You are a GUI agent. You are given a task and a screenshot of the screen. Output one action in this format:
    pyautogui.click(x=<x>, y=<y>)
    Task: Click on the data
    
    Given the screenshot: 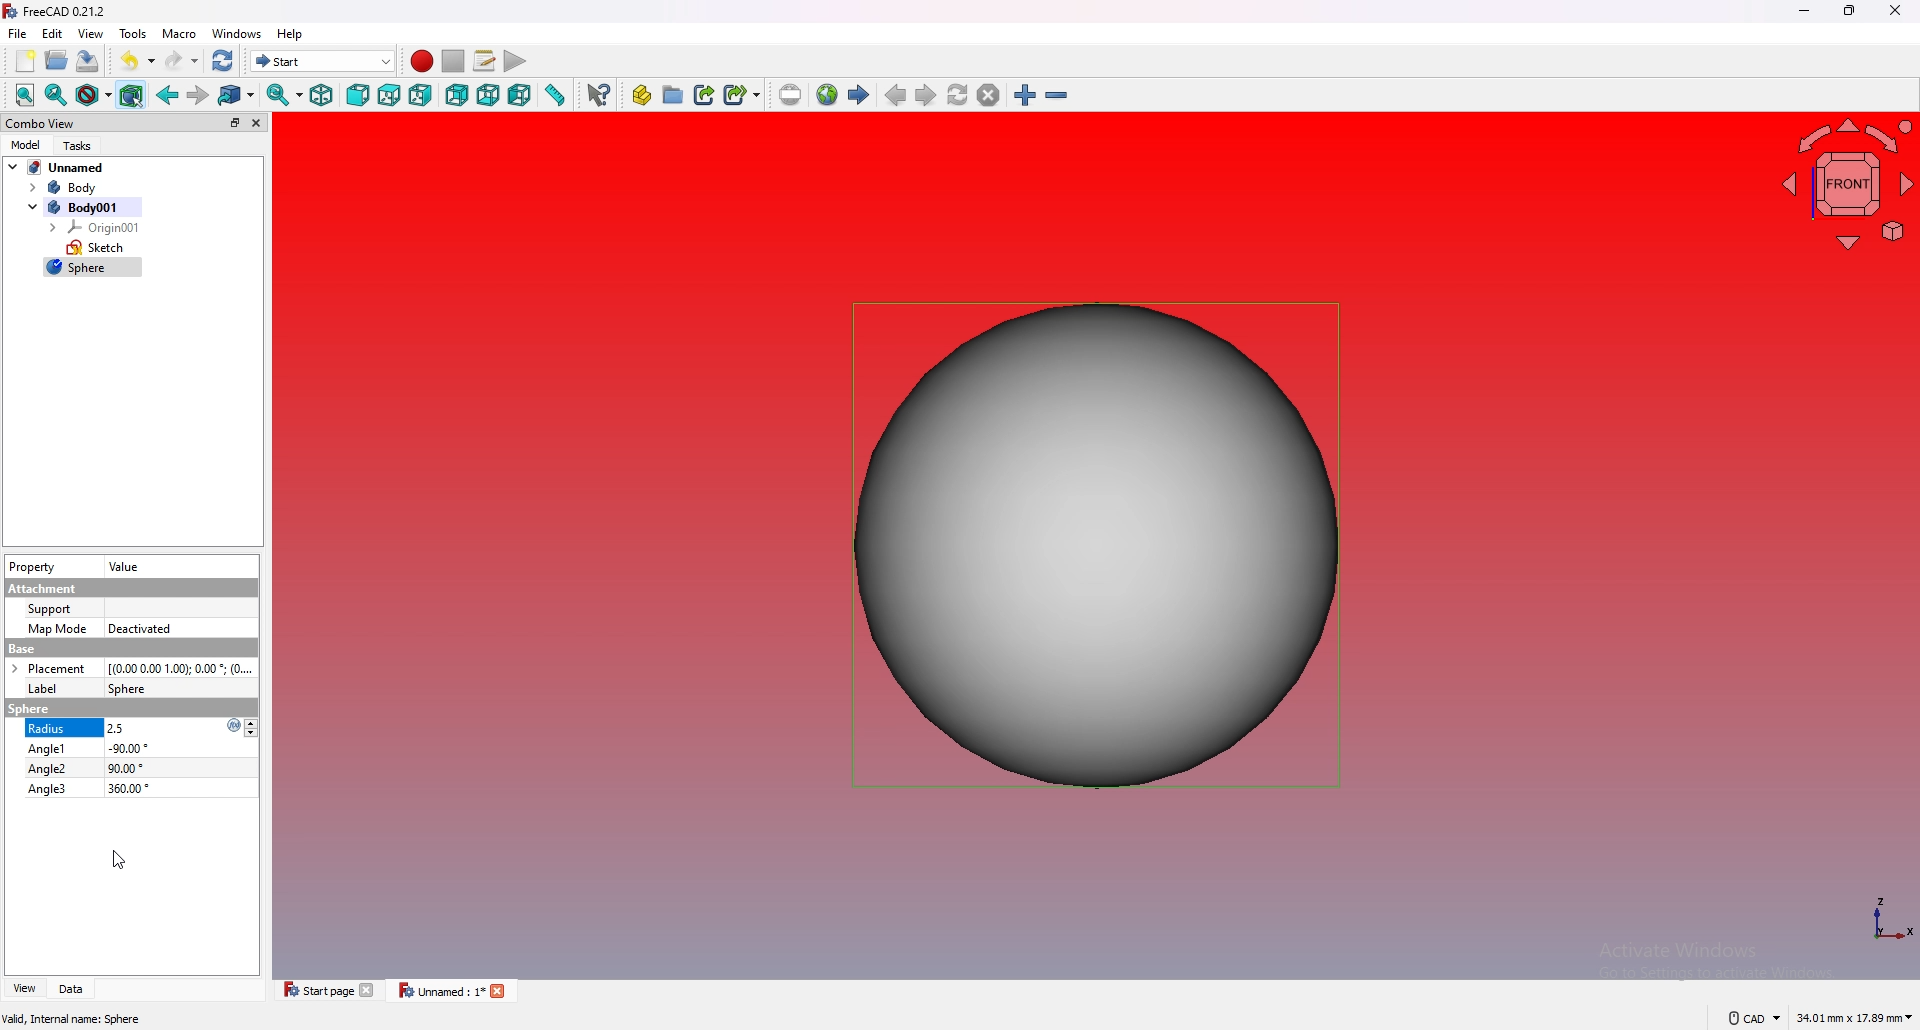 What is the action you would take?
    pyautogui.click(x=70, y=989)
    